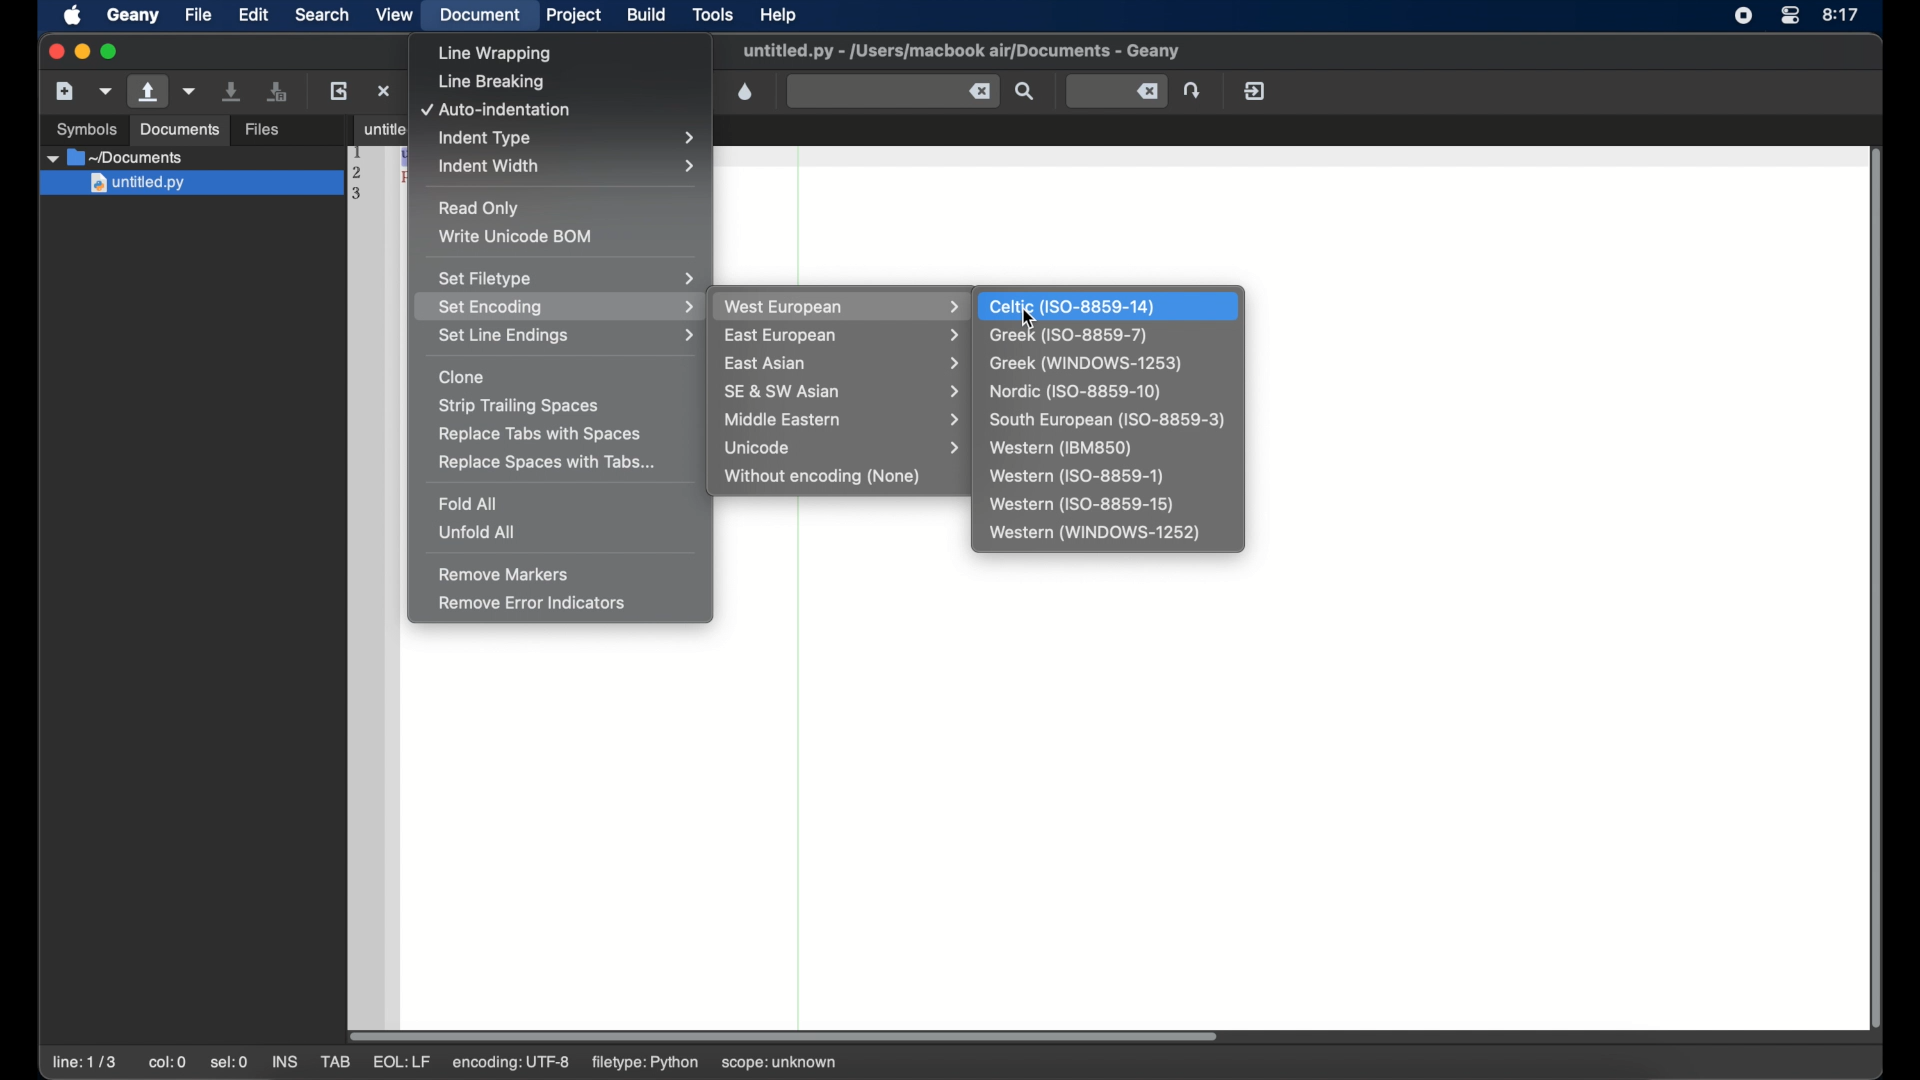 Image resolution: width=1920 pixels, height=1080 pixels. What do you see at coordinates (462, 377) in the screenshot?
I see `clone` at bounding box center [462, 377].